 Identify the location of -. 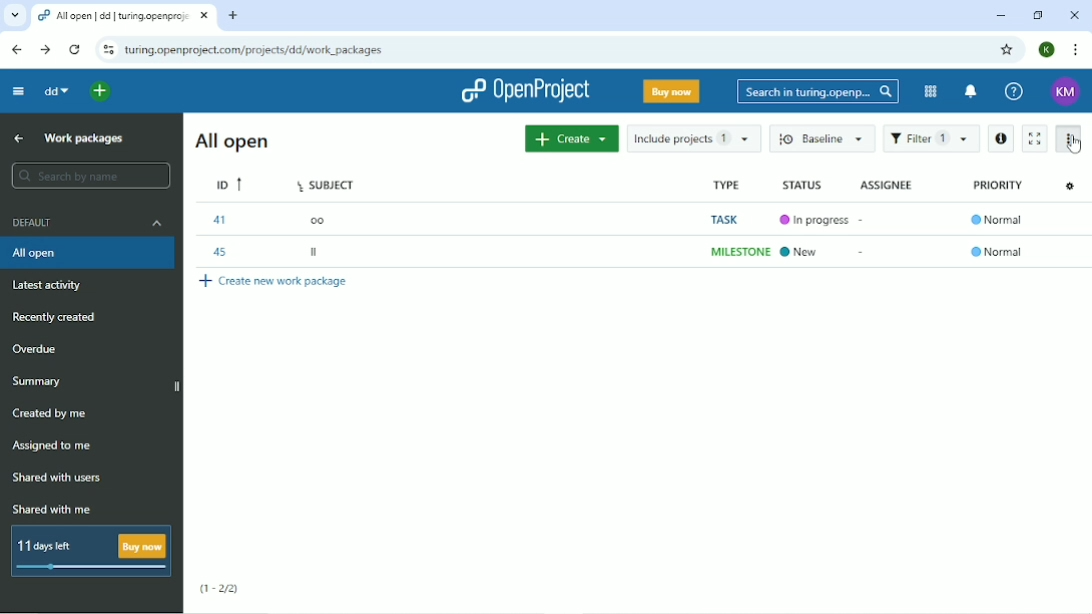
(867, 218).